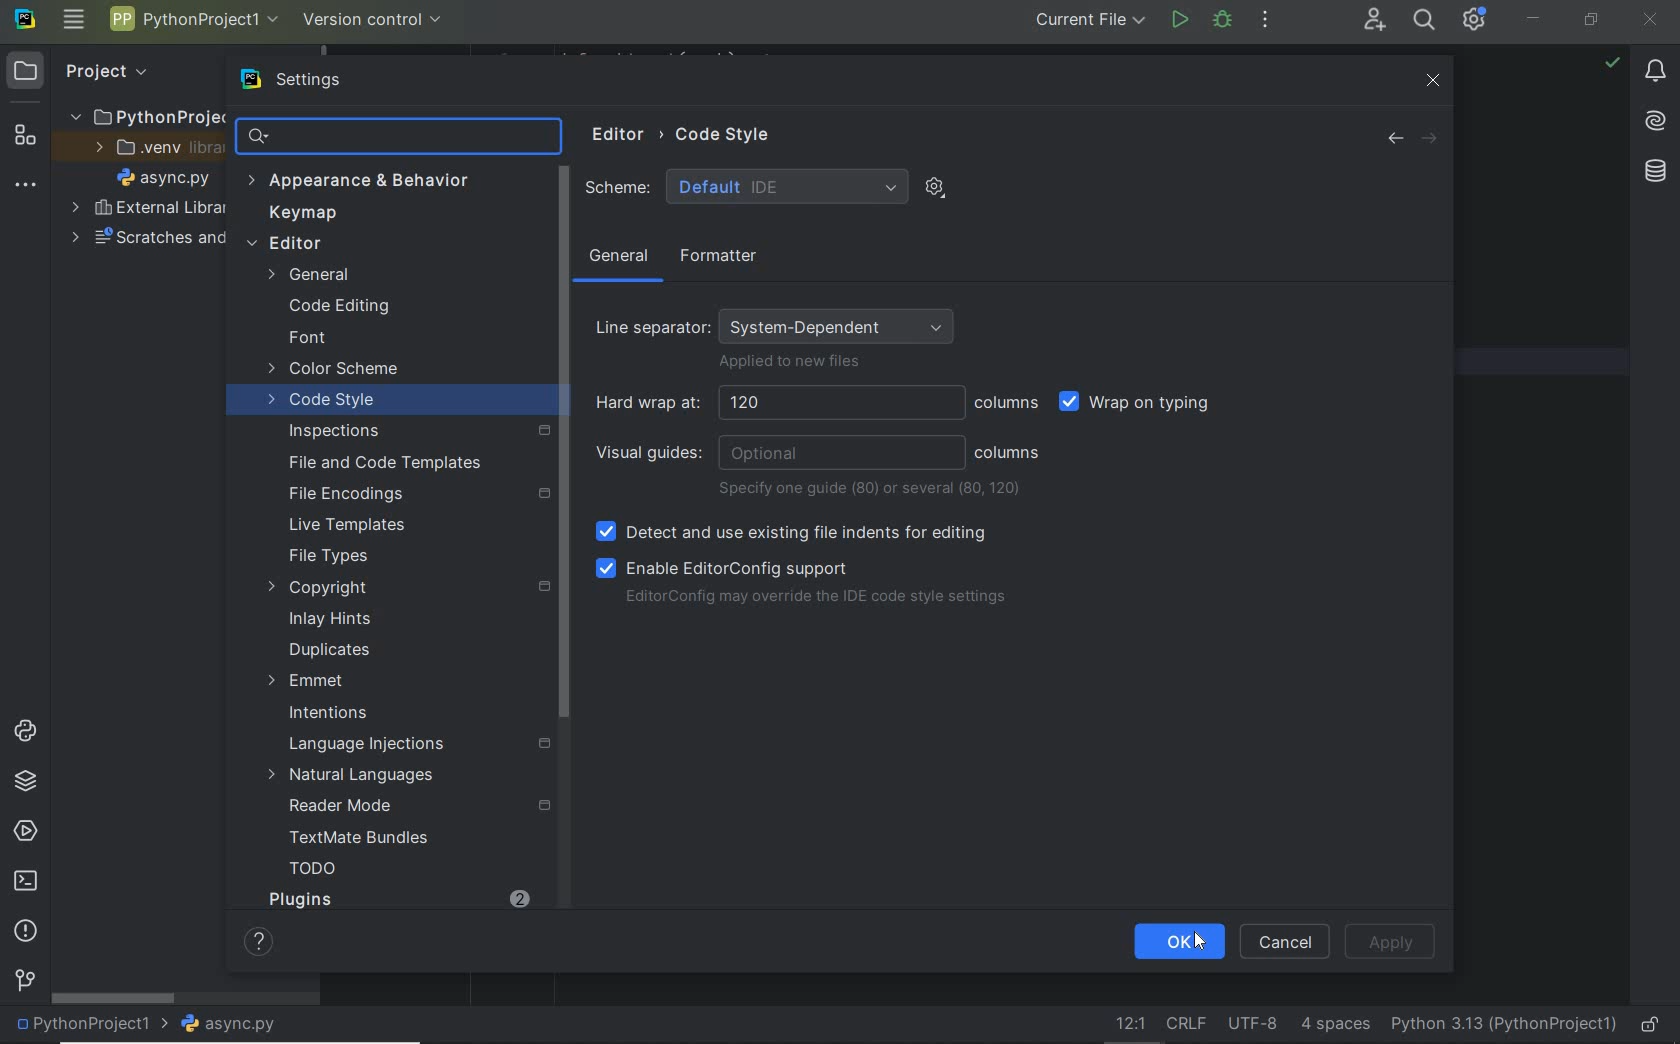 The image size is (1680, 1044). I want to click on system name, so click(25, 23).